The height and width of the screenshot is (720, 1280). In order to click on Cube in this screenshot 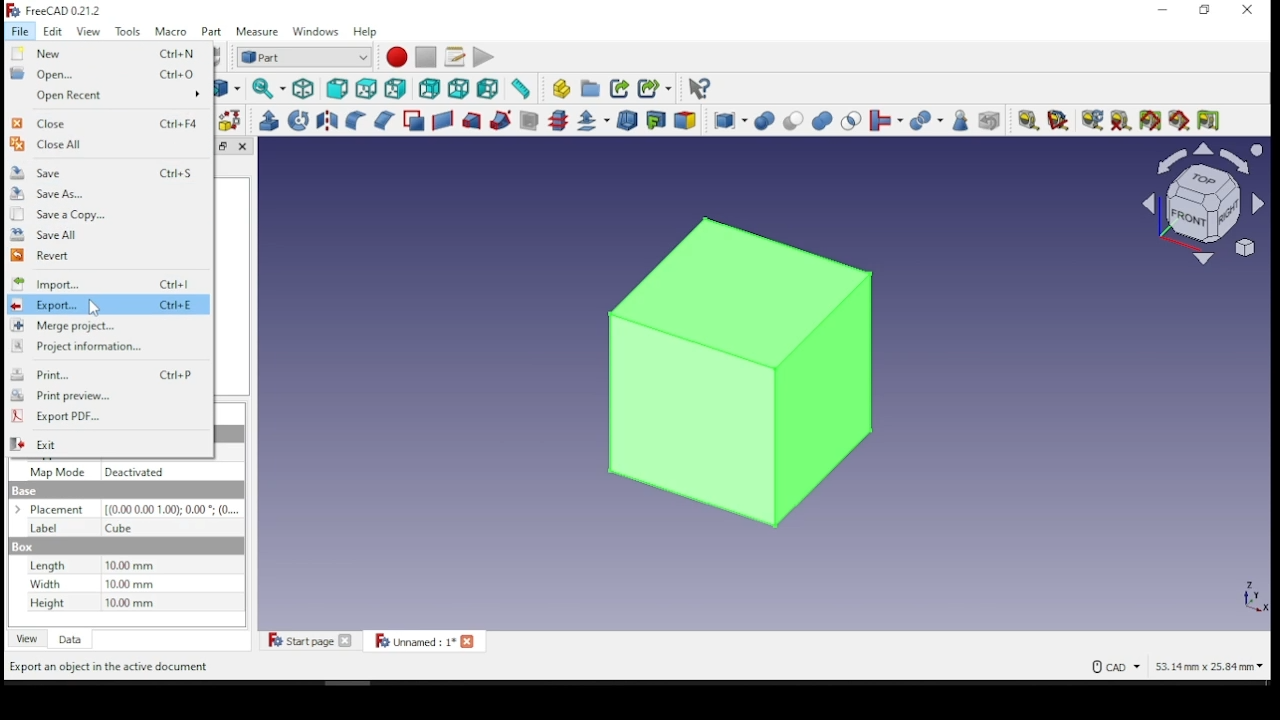, I will do `click(119, 529)`.